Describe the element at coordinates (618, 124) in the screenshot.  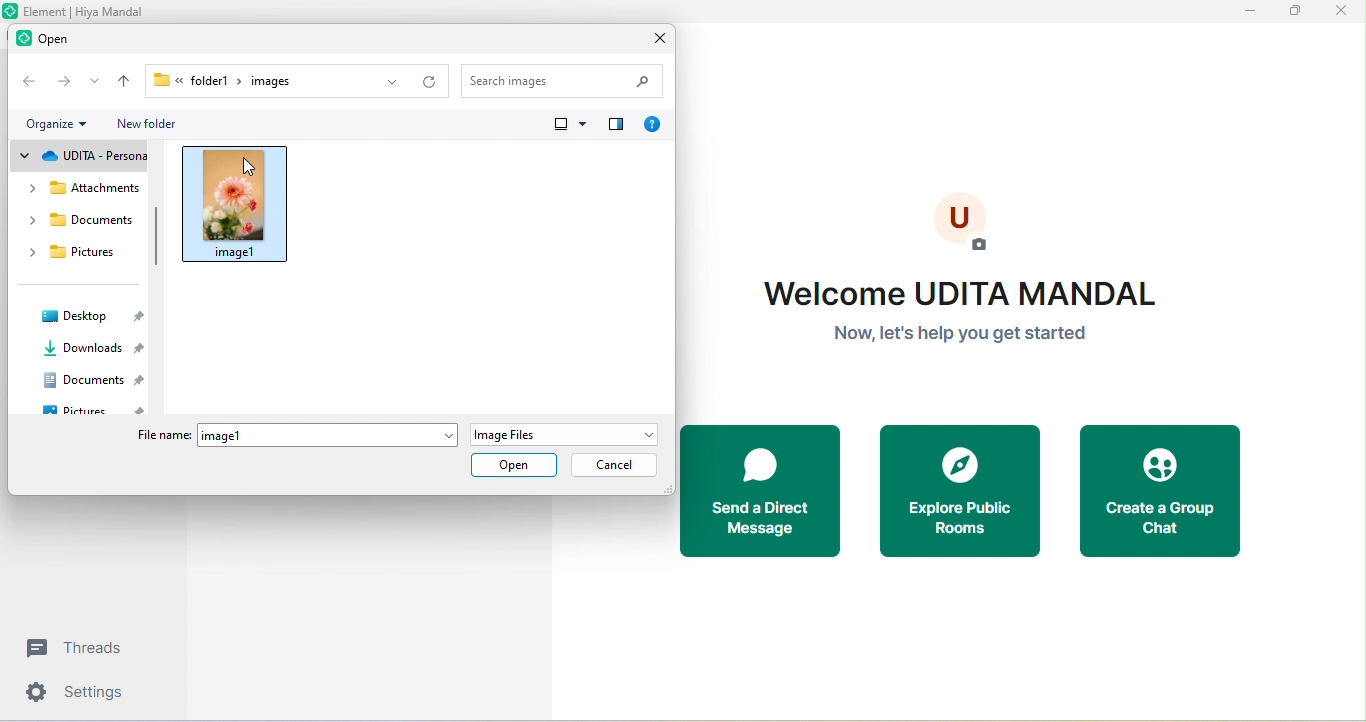
I see `show the preview pane` at that location.